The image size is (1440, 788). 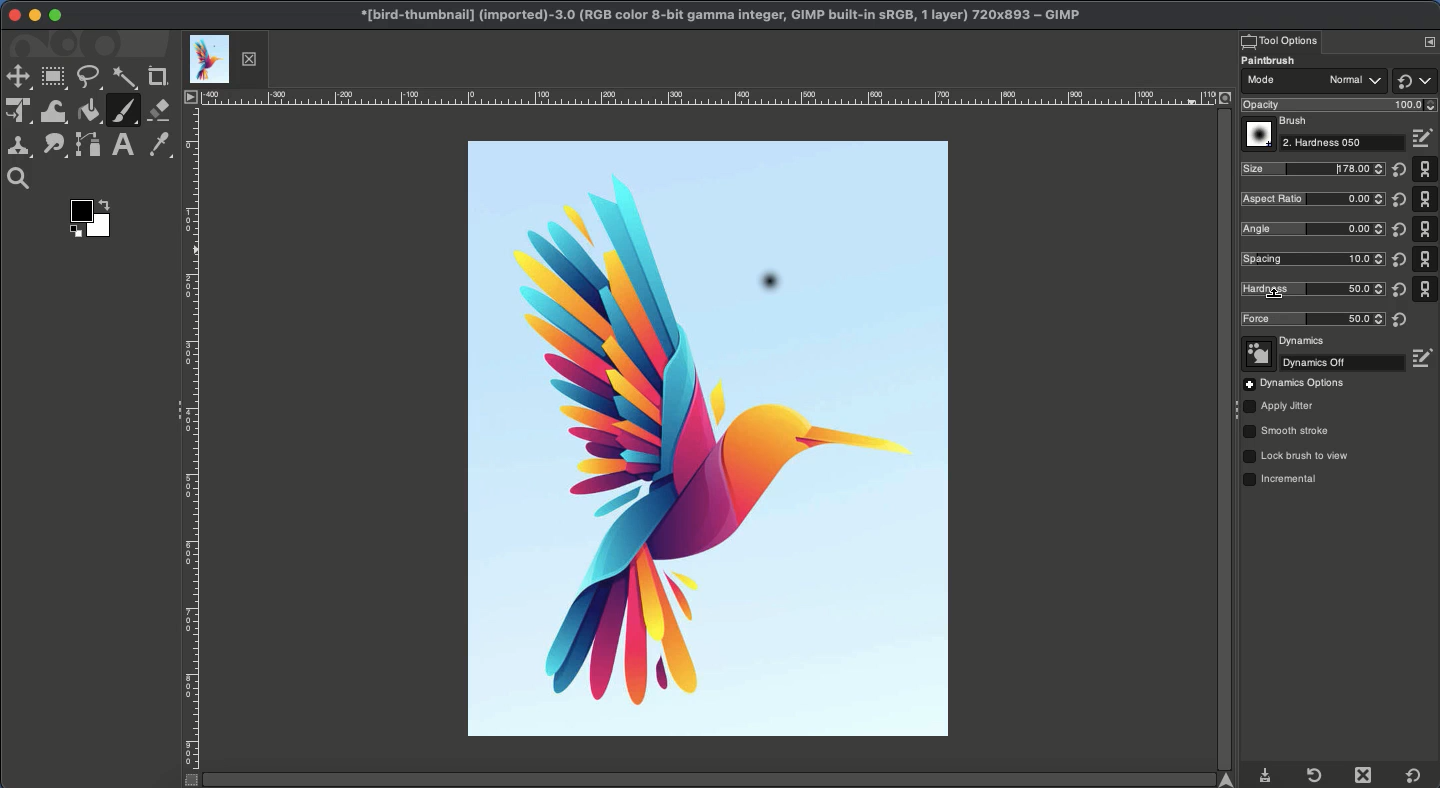 What do you see at coordinates (55, 15) in the screenshot?
I see `Maximize` at bounding box center [55, 15].